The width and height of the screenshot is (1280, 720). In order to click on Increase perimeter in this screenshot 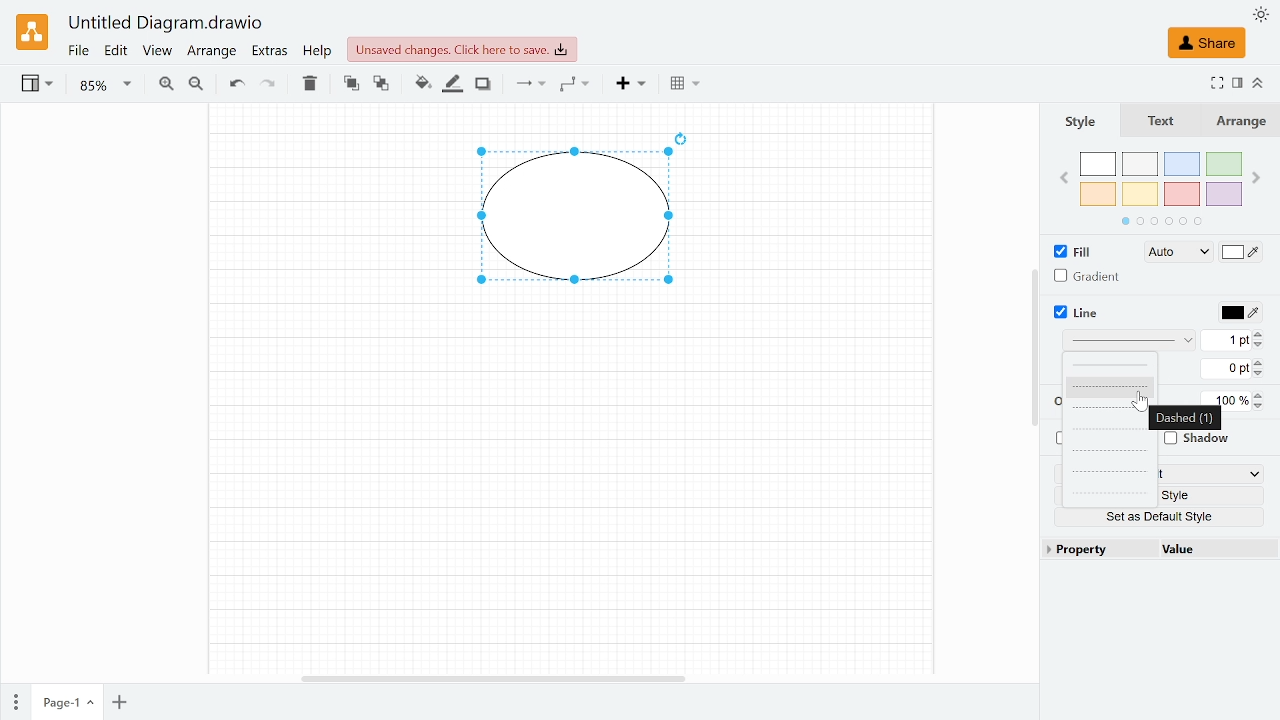, I will do `click(1261, 362)`.